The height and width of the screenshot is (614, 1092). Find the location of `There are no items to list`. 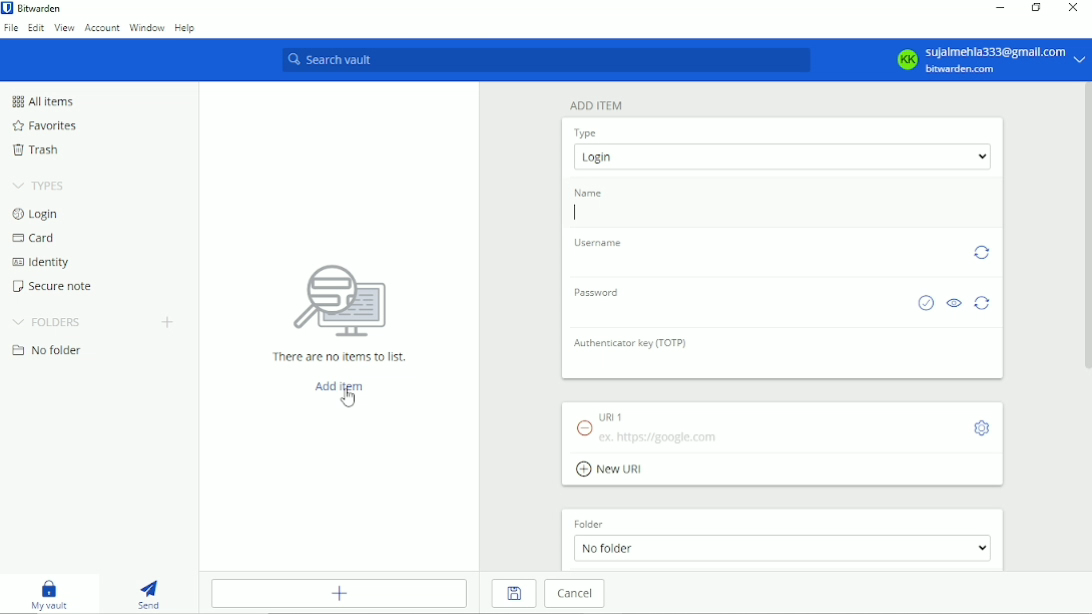

There are no items to list is located at coordinates (340, 313).